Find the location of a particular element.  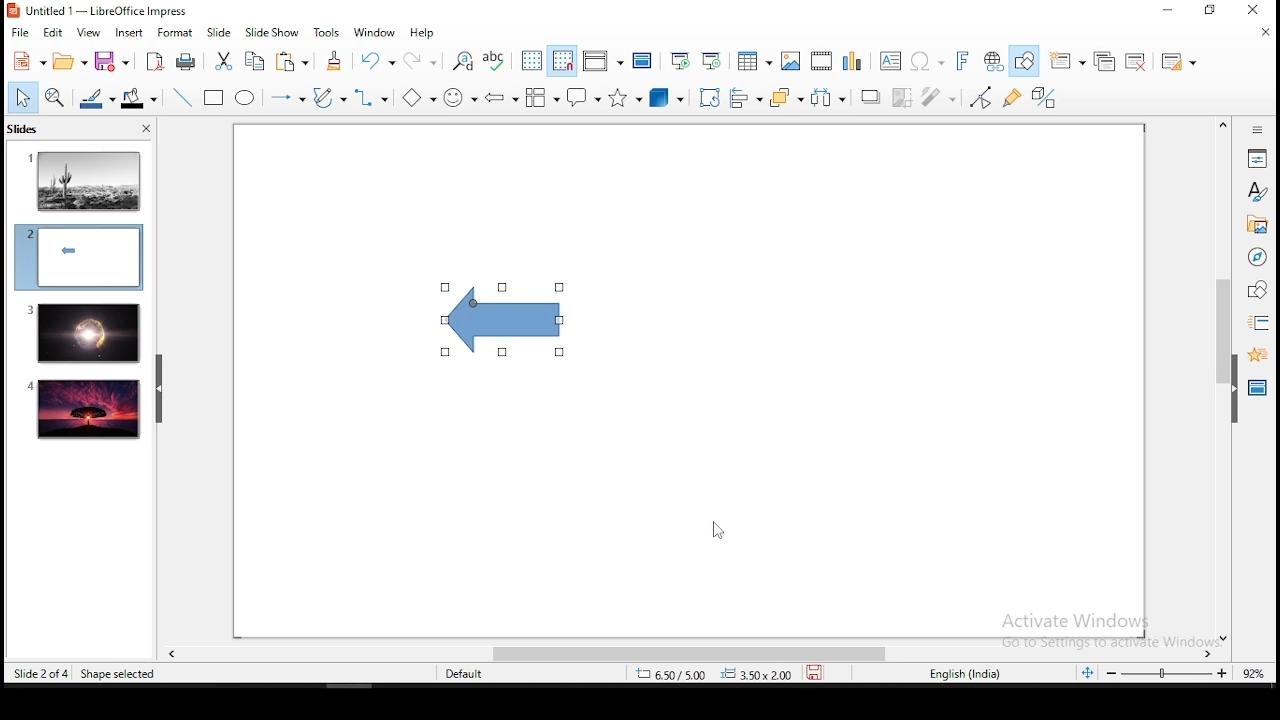

display grid is located at coordinates (531, 60).